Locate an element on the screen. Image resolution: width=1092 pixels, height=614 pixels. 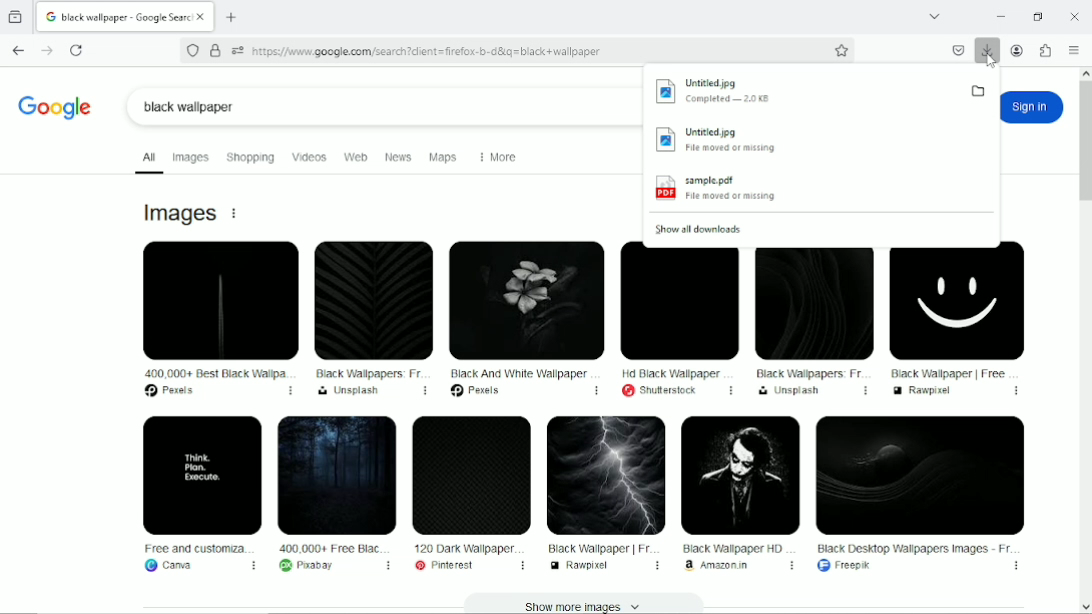
Logo is located at coordinates (57, 107).